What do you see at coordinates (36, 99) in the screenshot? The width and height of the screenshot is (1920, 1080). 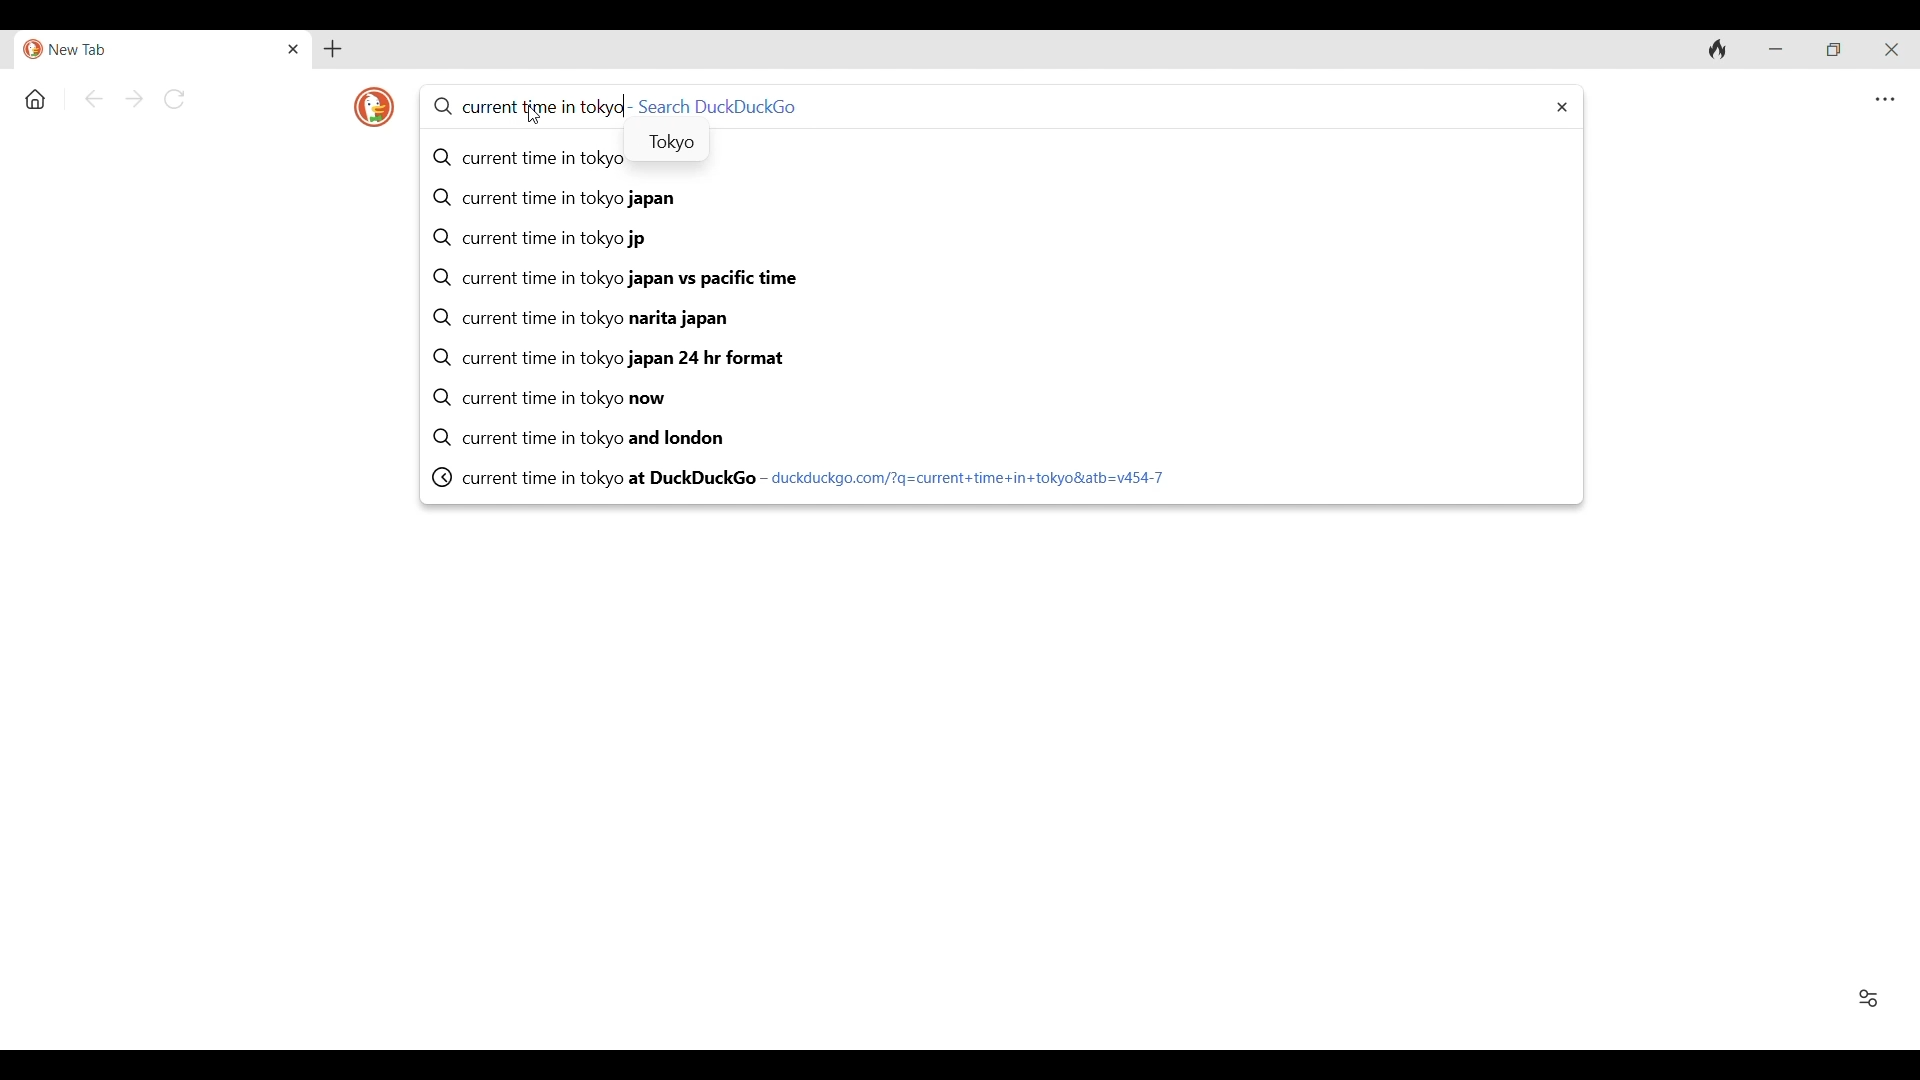 I see `Home` at bounding box center [36, 99].